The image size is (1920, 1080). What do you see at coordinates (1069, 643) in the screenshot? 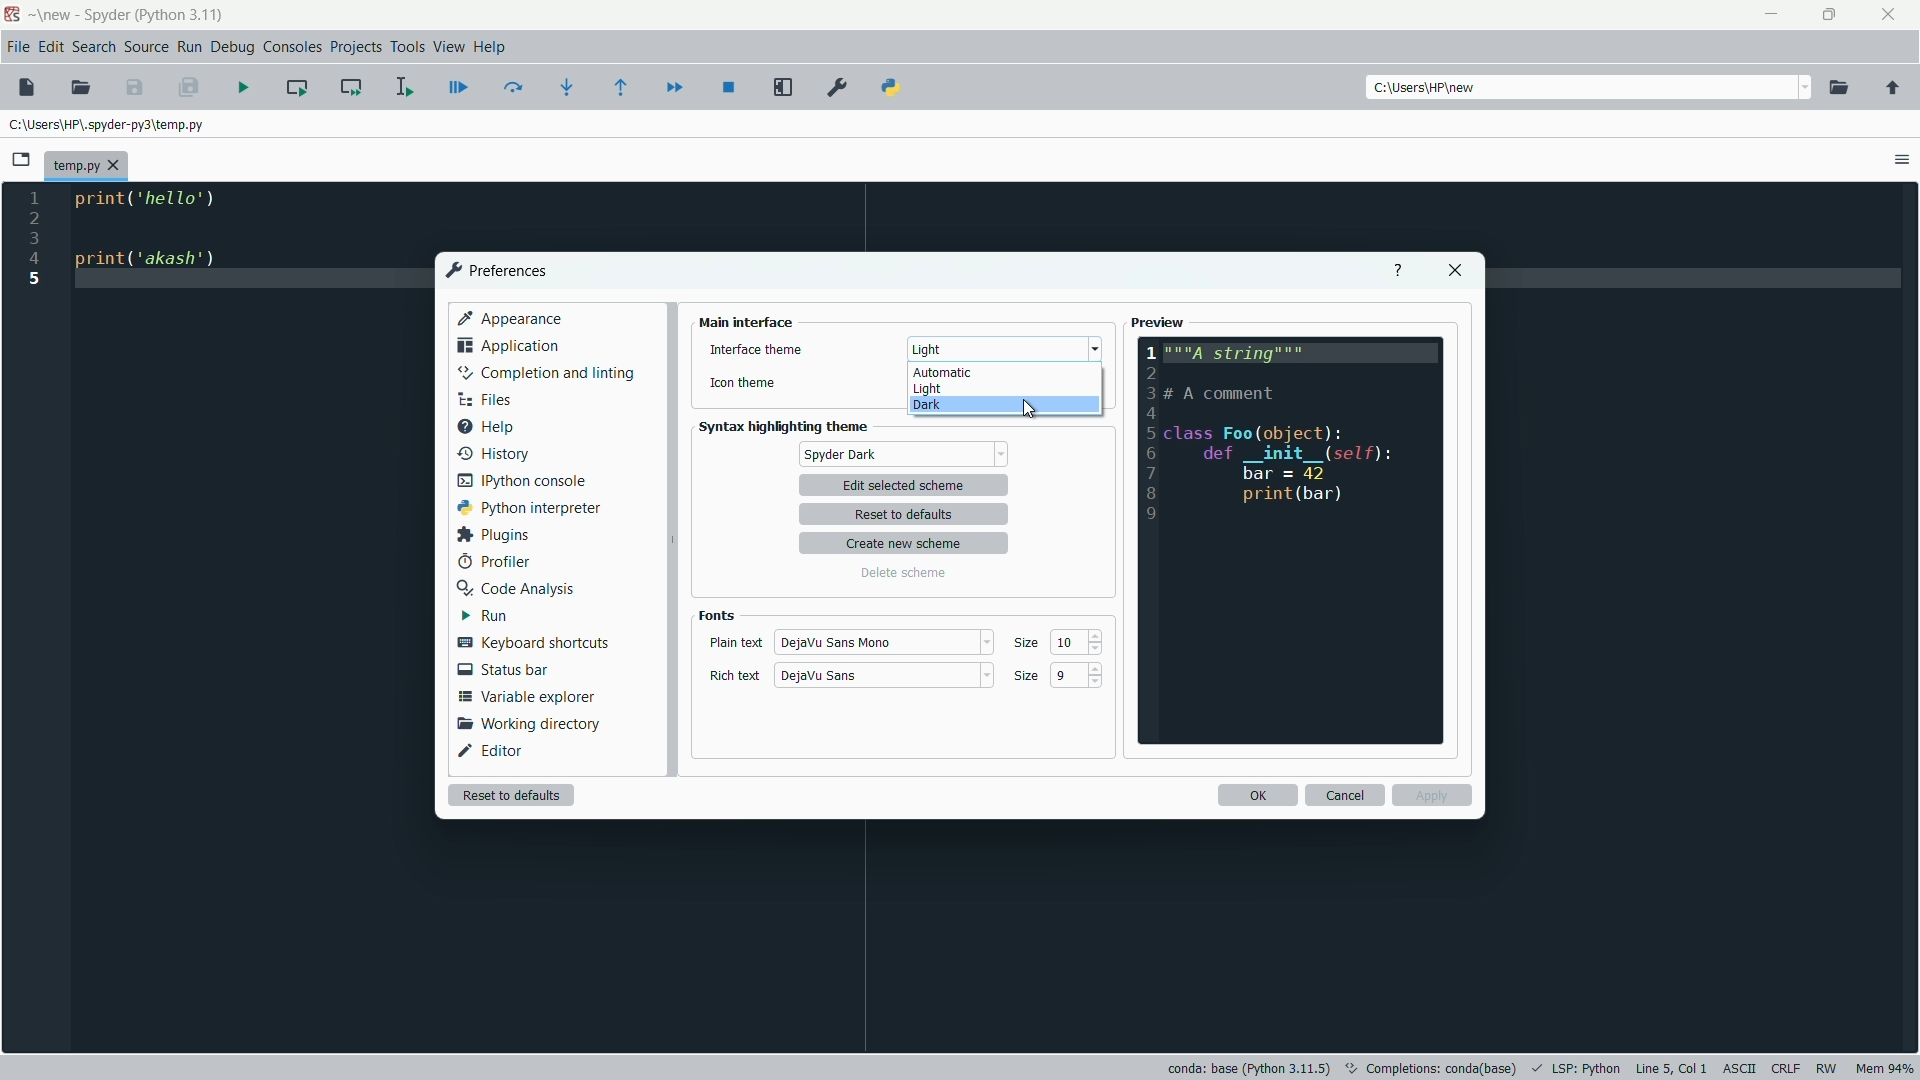
I see `10` at bounding box center [1069, 643].